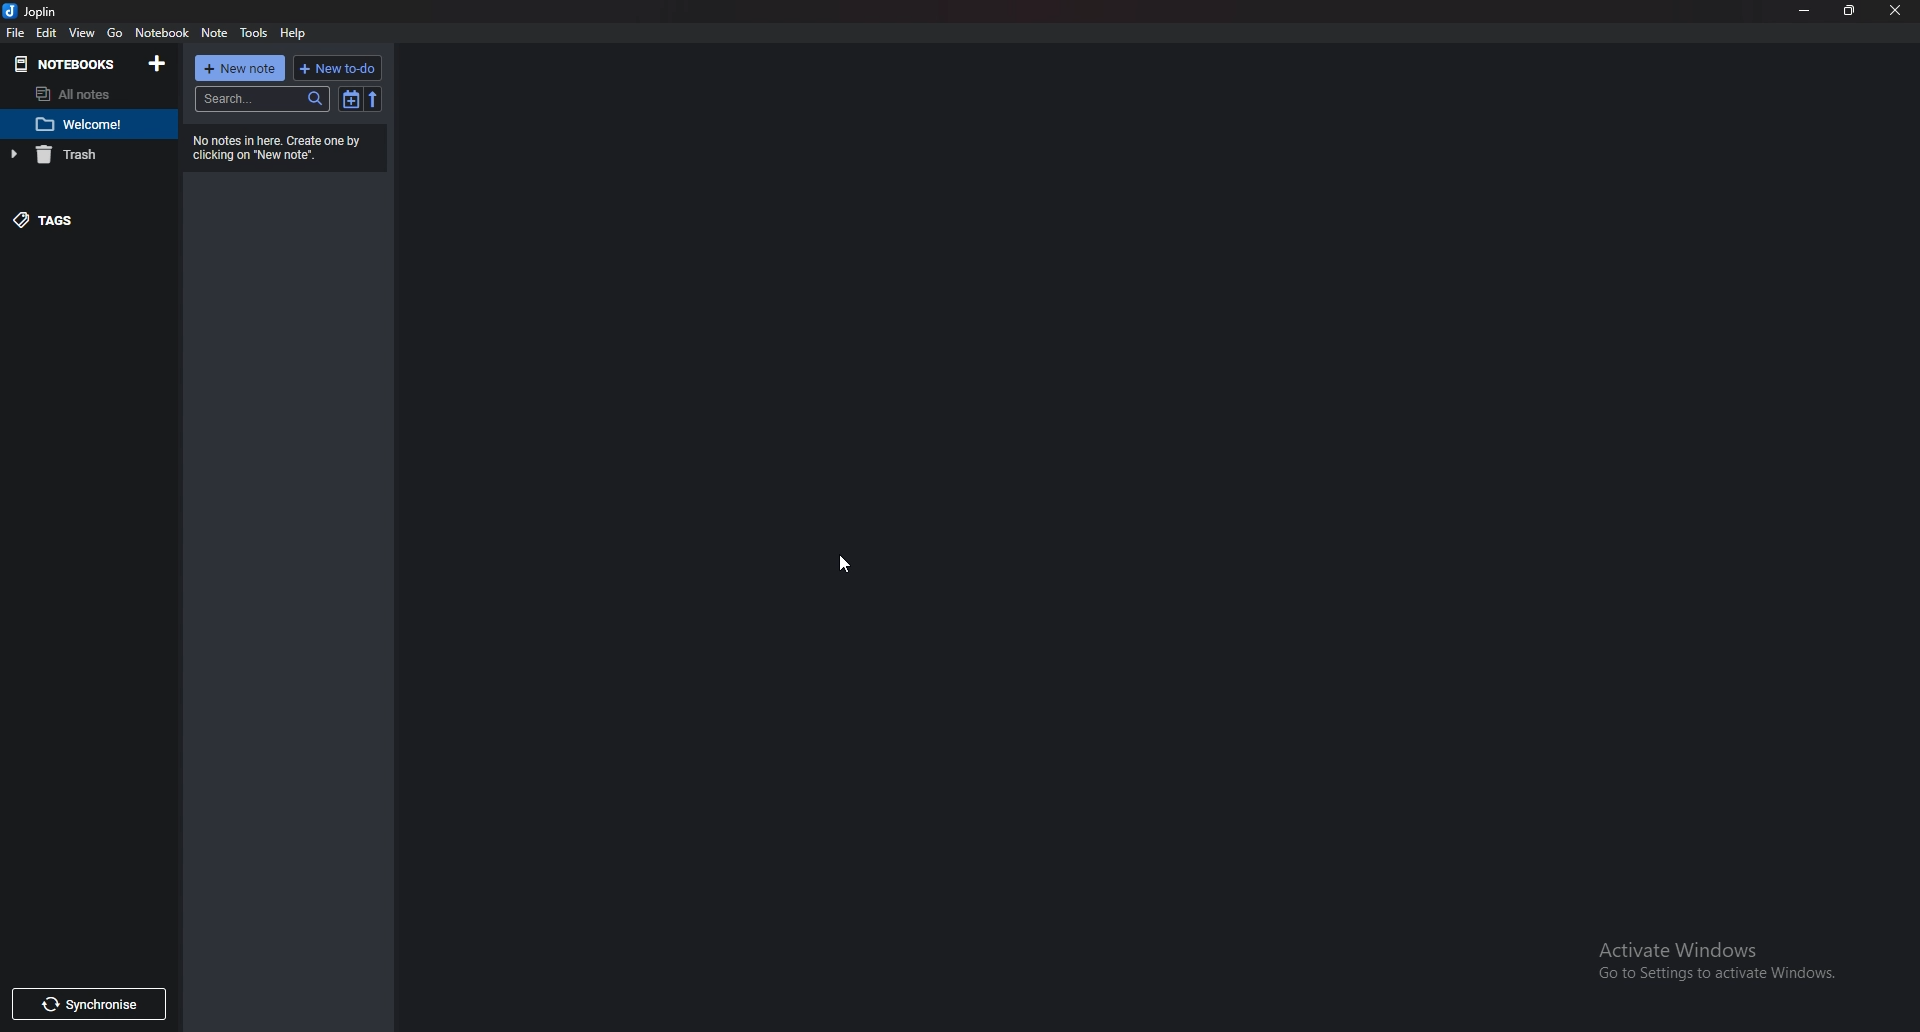 This screenshot has height=1032, width=1920. What do you see at coordinates (261, 100) in the screenshot?
I see `Search` at bounding box center [261, 100].